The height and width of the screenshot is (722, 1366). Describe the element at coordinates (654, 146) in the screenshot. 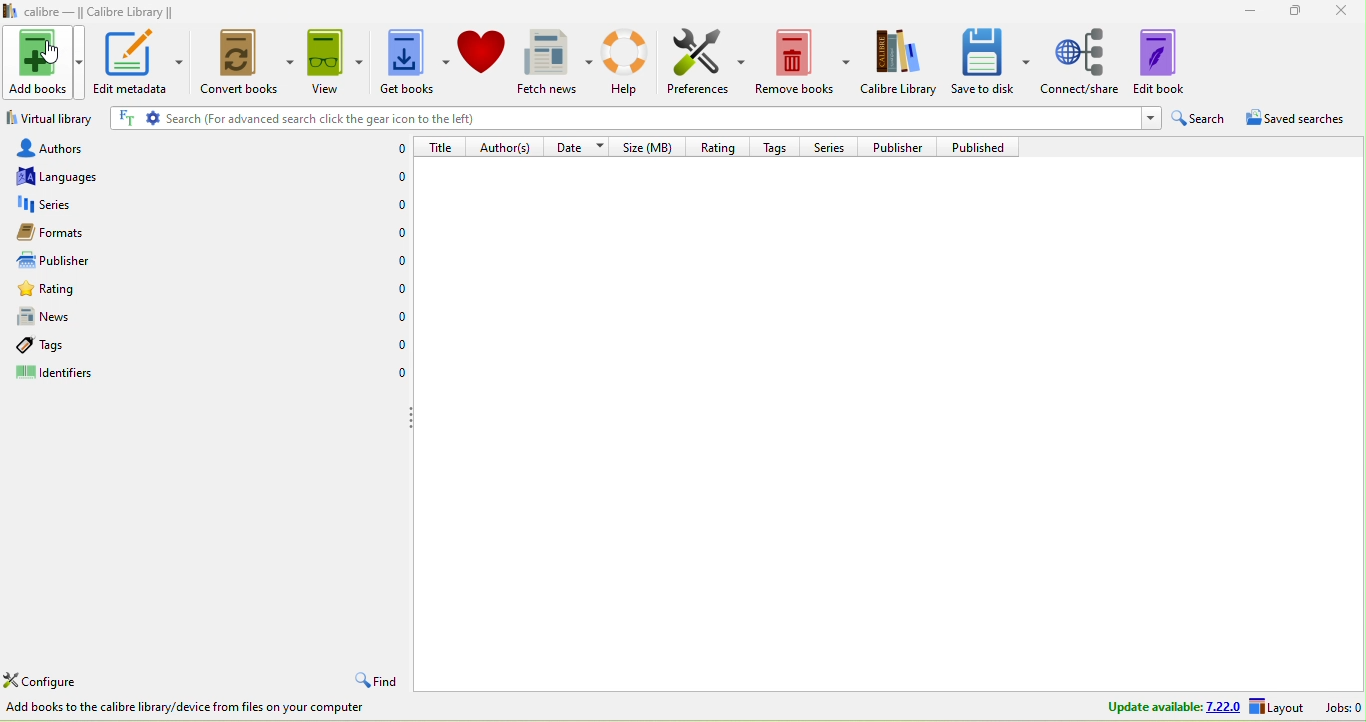

I see `size (mb)` at that location.